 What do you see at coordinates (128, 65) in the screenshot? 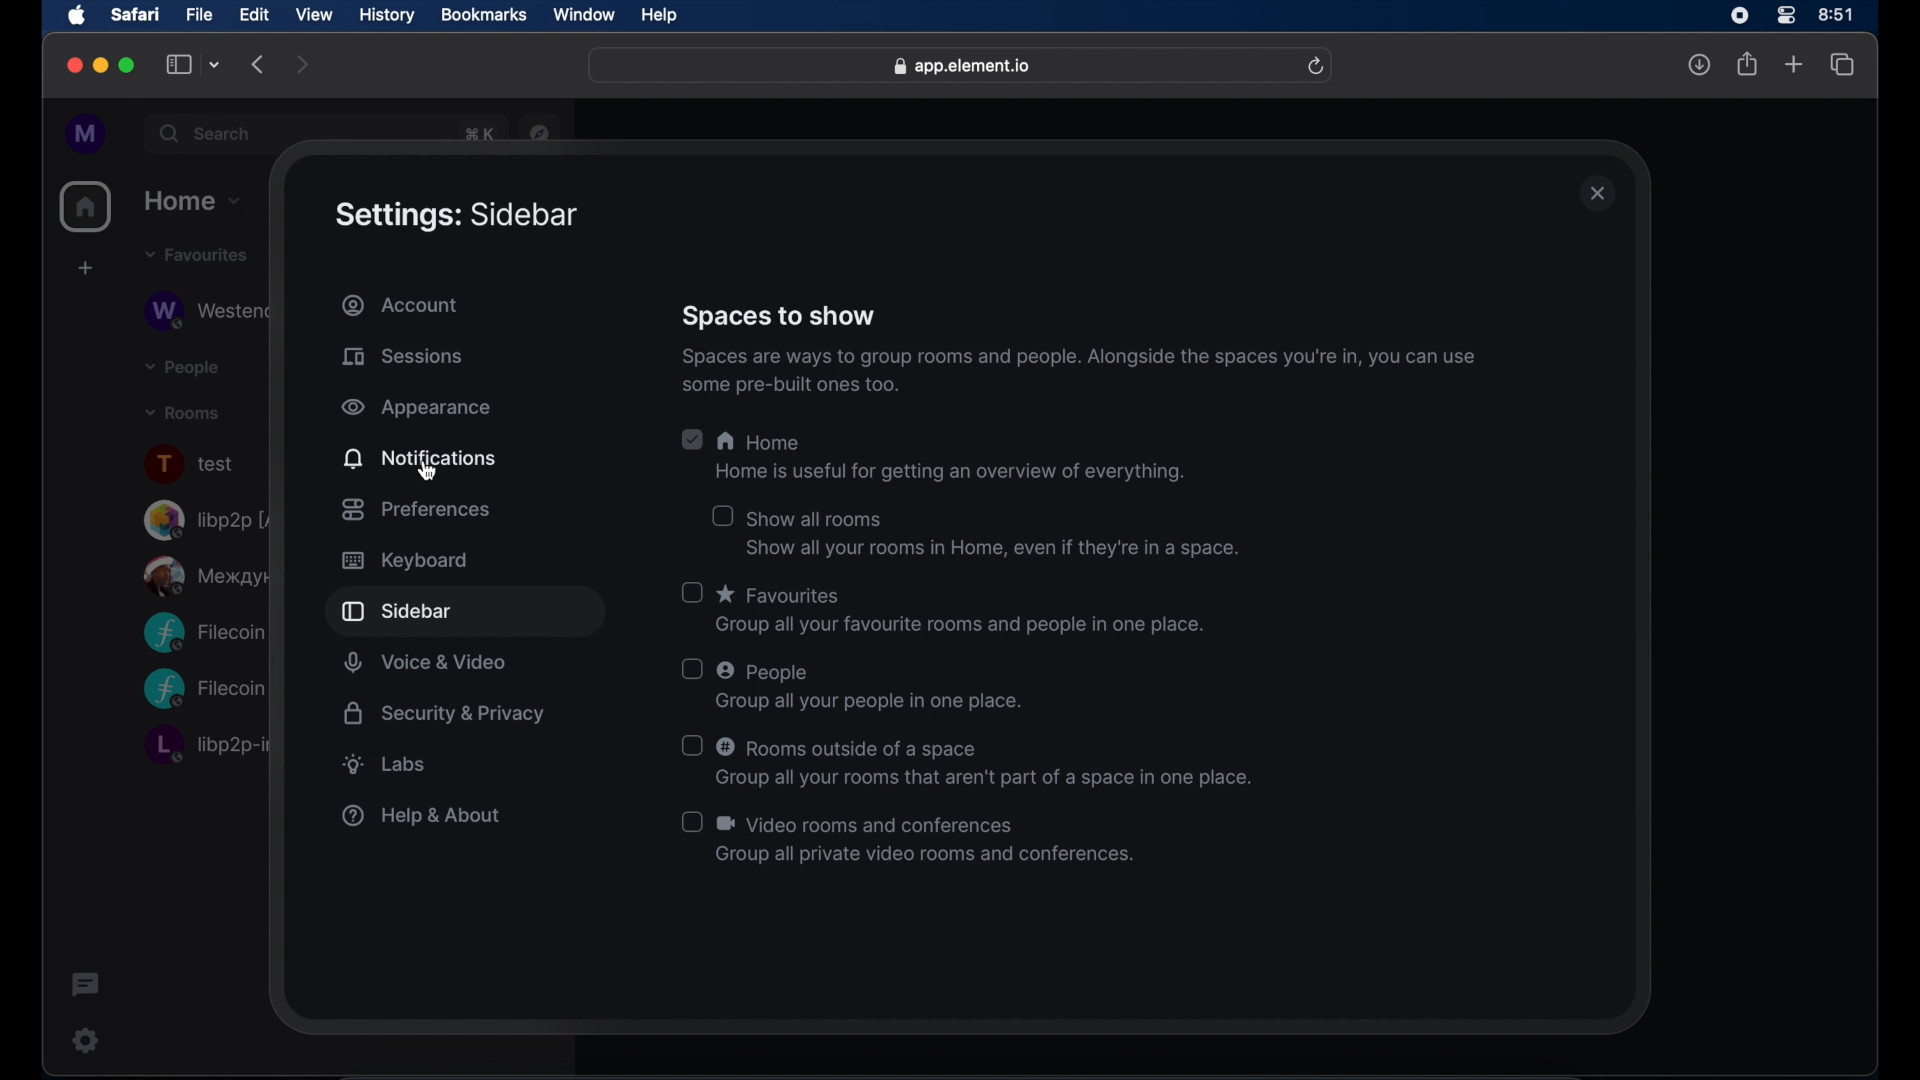
I see `maximize` at bounding box center [128, 65].